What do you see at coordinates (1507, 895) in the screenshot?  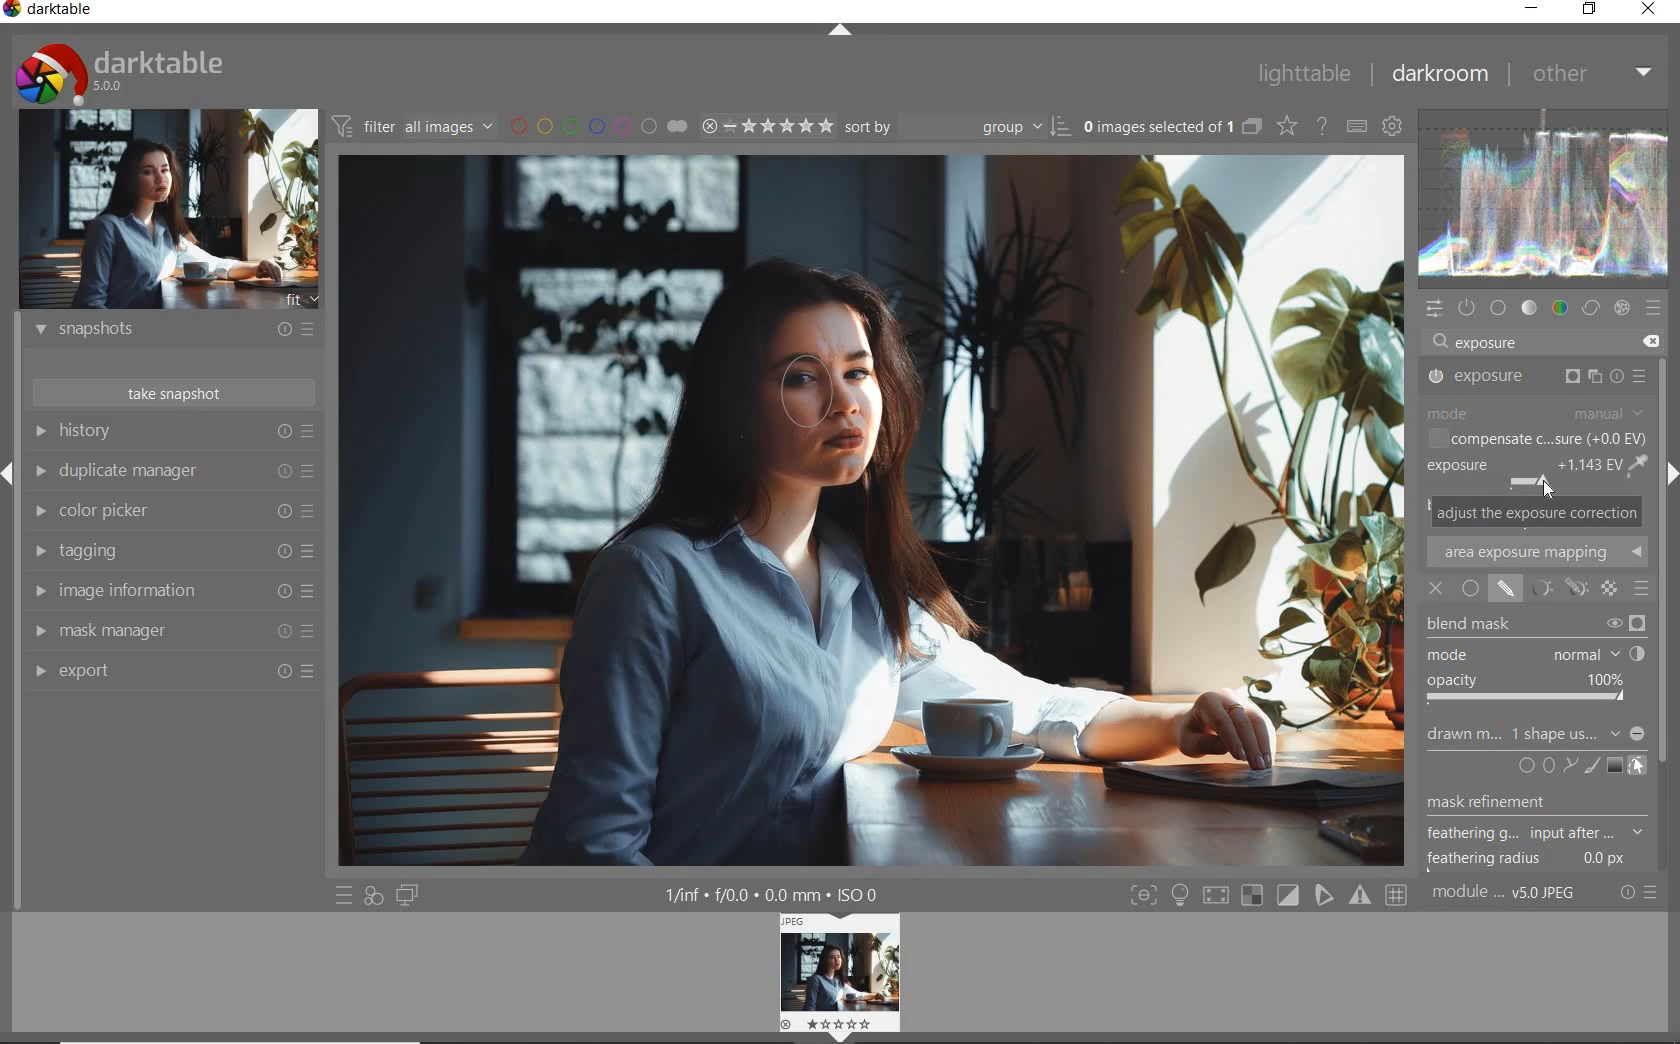 I see `module` at bounding box center [1507, 895].